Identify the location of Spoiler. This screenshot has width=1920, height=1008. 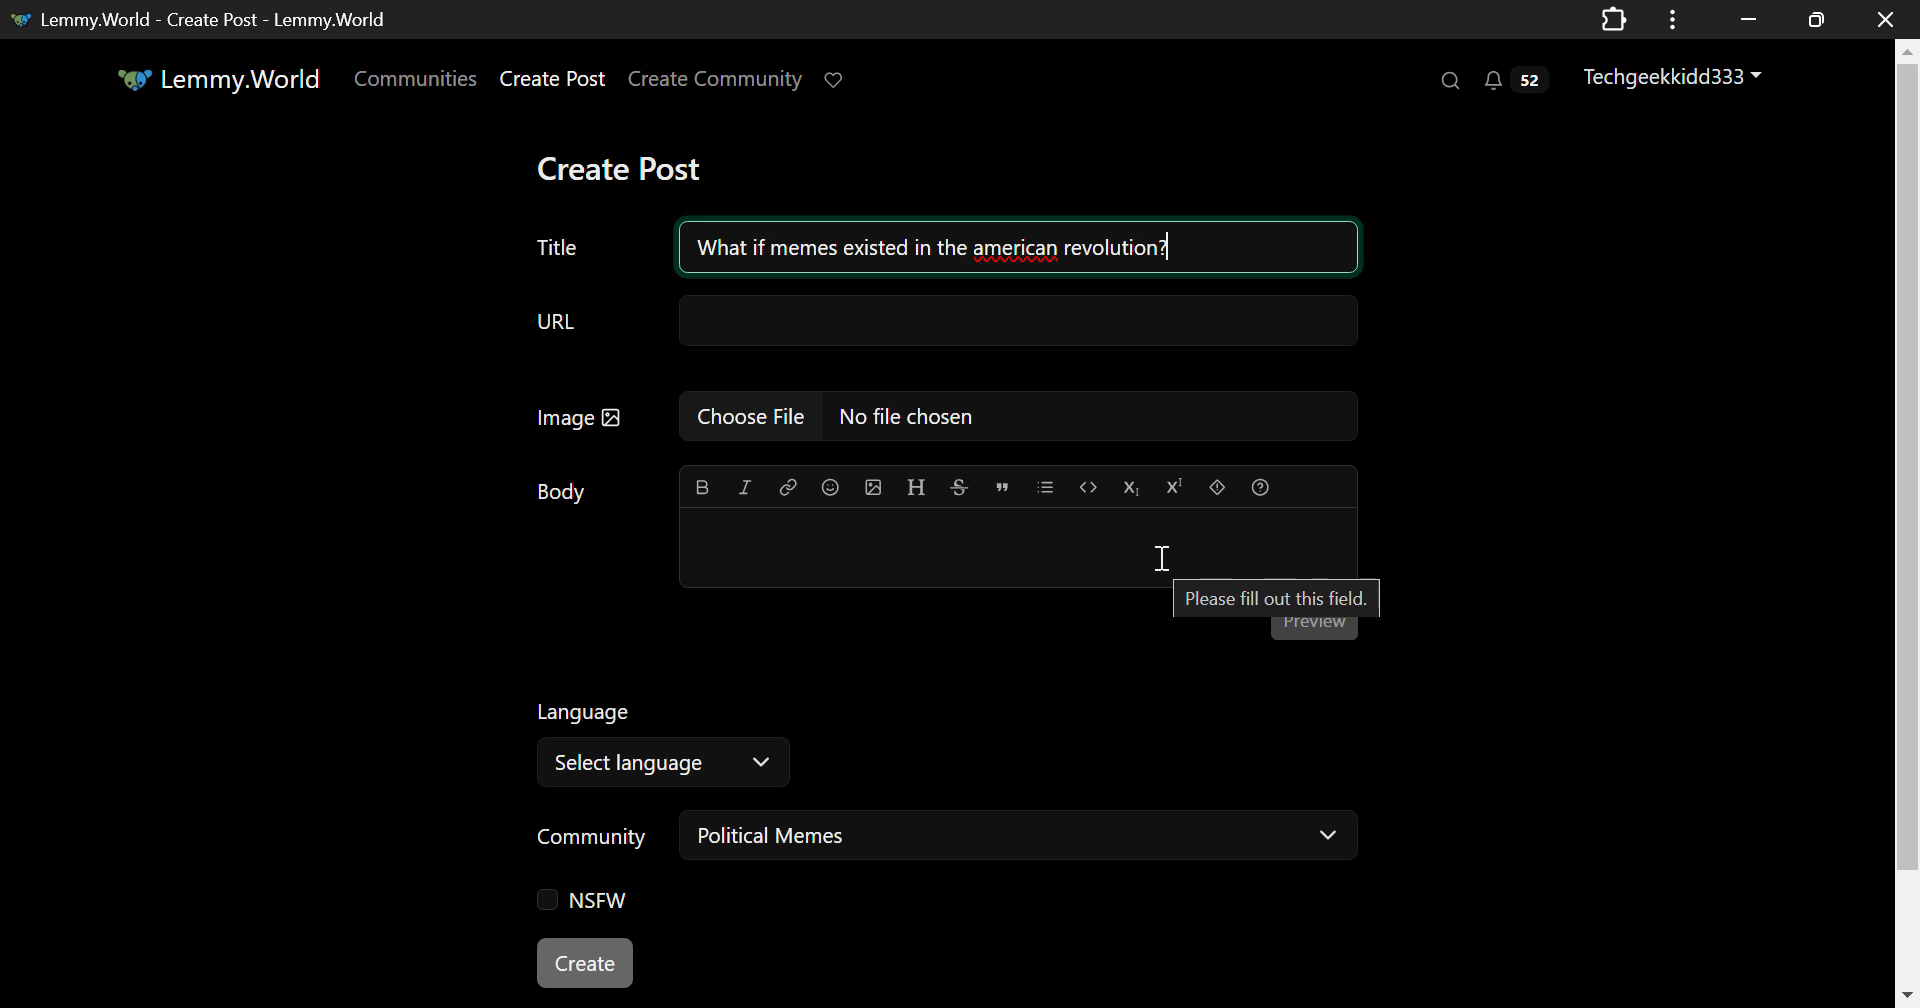
(1217, 485).